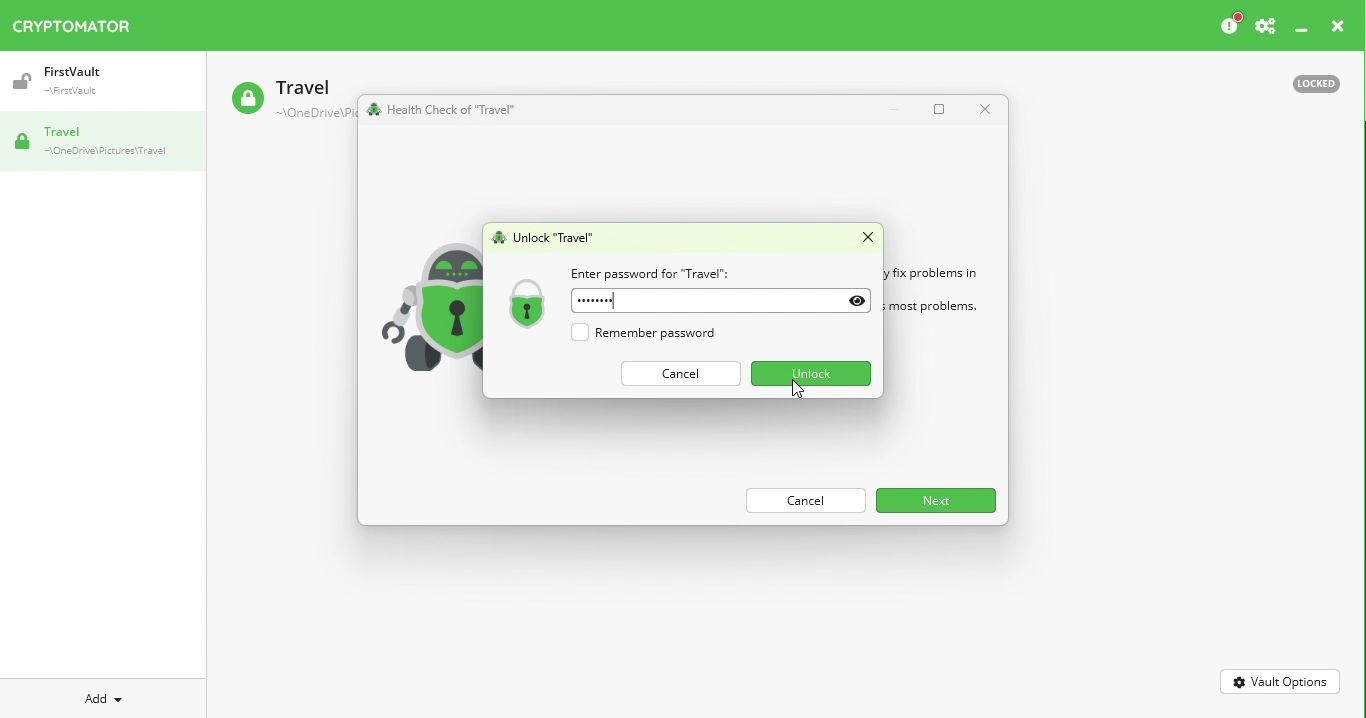 This screenshot has height=718, width=1366. What do you see at coordinates (548, 237) in the screenshot?
I see `Unlock vault` at bounding box center [548, 237].